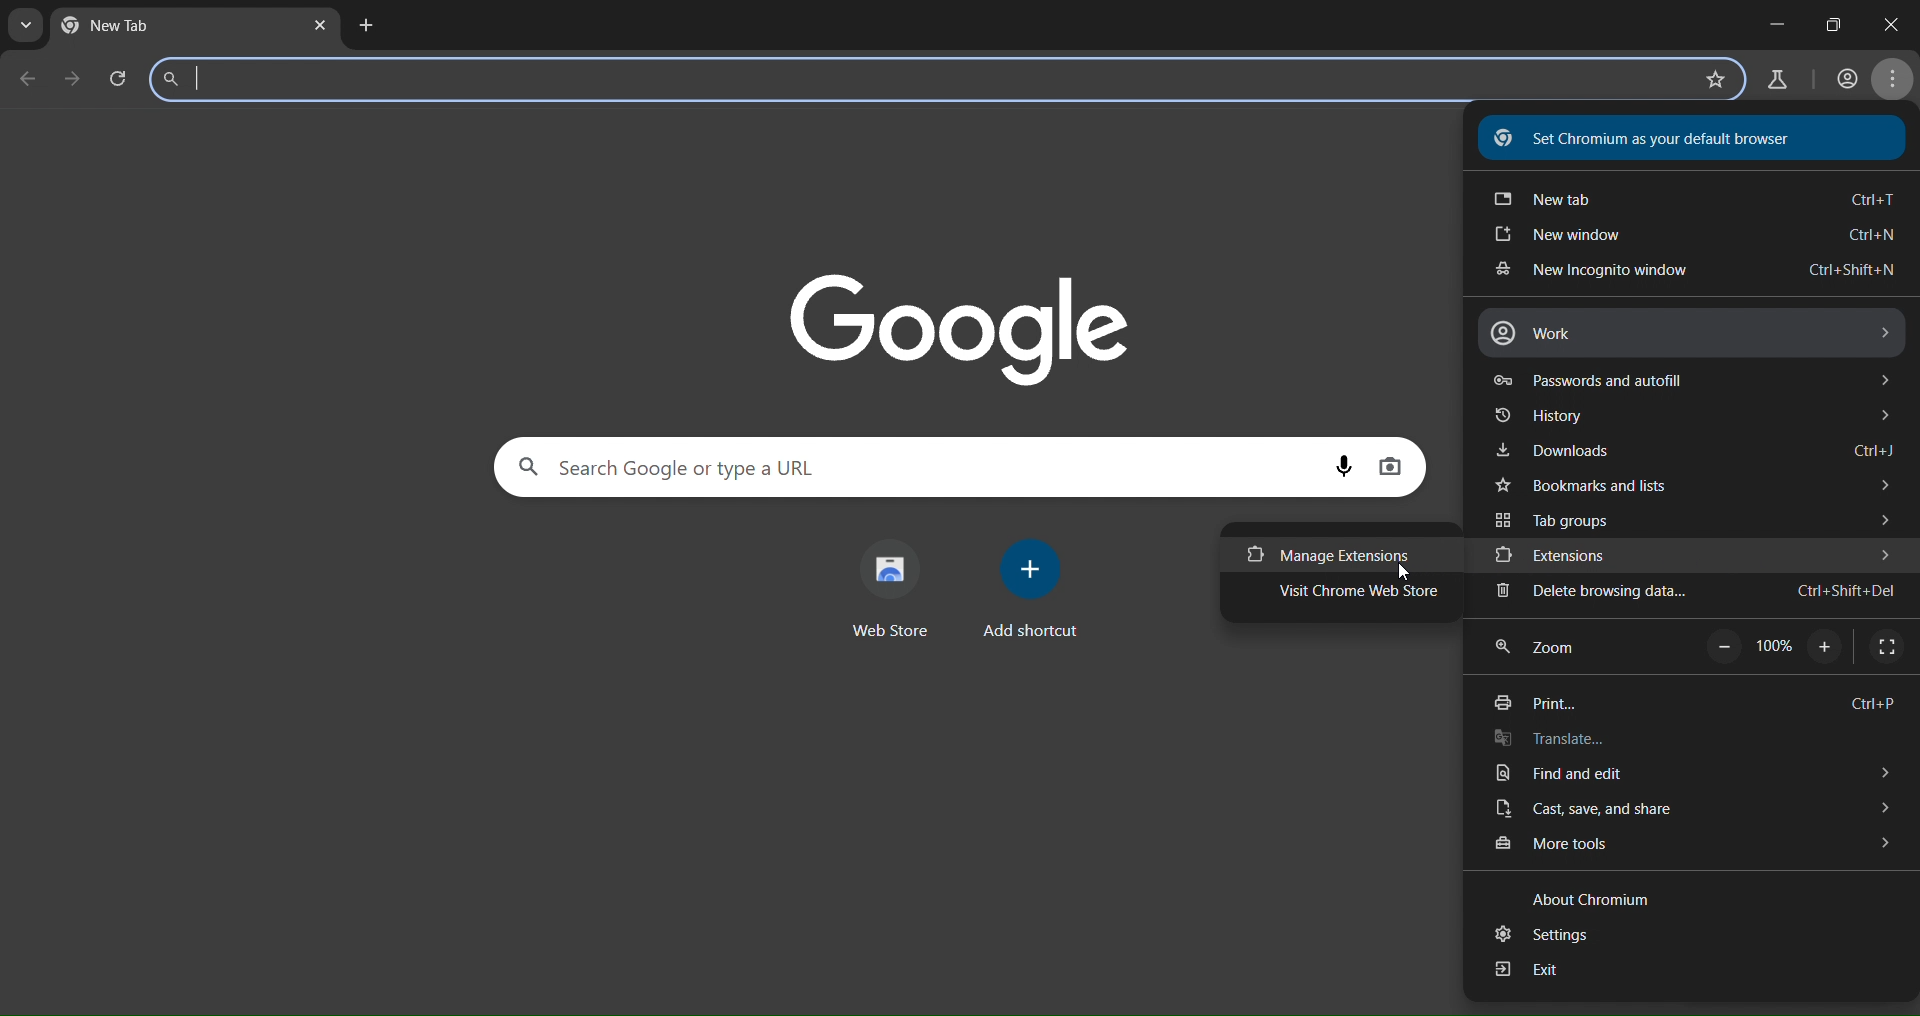  What do you see at coordinates (1702, 774) in the screenshot?
I see `find and edit` at bounding box center [1702, 774].